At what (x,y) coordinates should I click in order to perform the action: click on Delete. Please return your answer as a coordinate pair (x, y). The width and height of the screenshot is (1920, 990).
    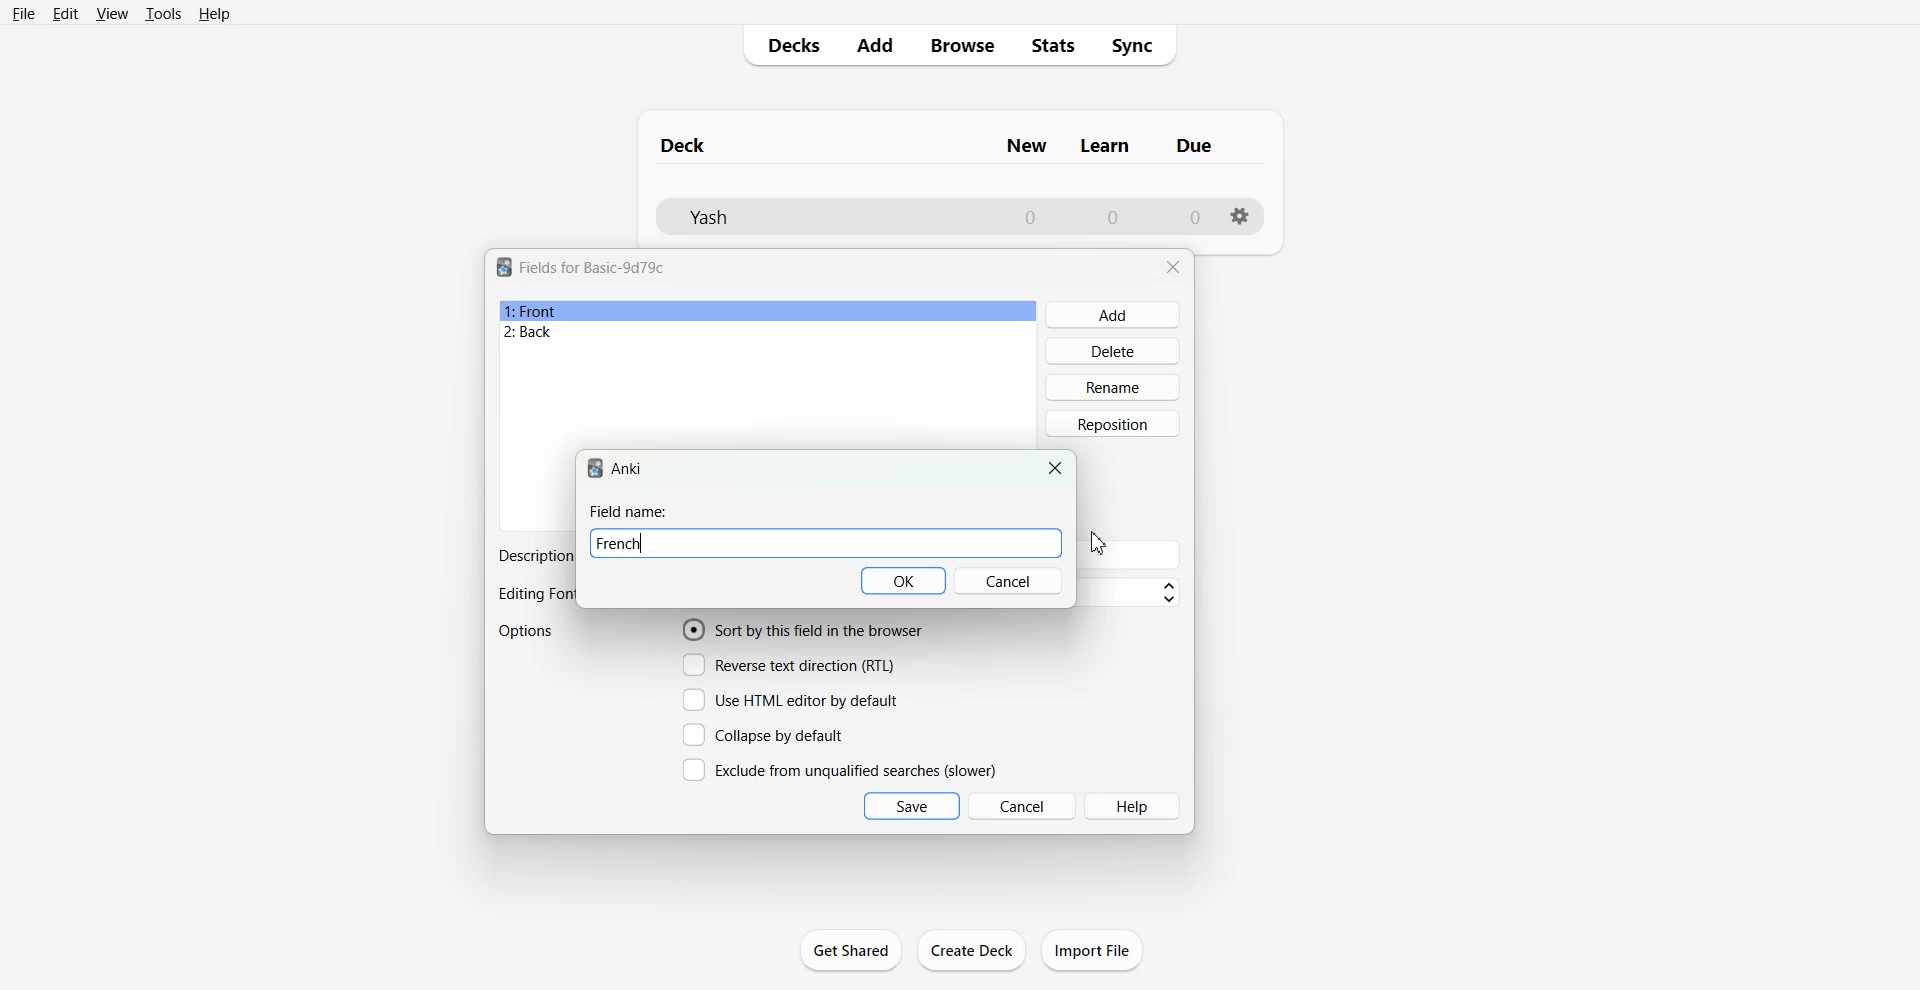
    Looking at the image, I should click on (1114, 350).